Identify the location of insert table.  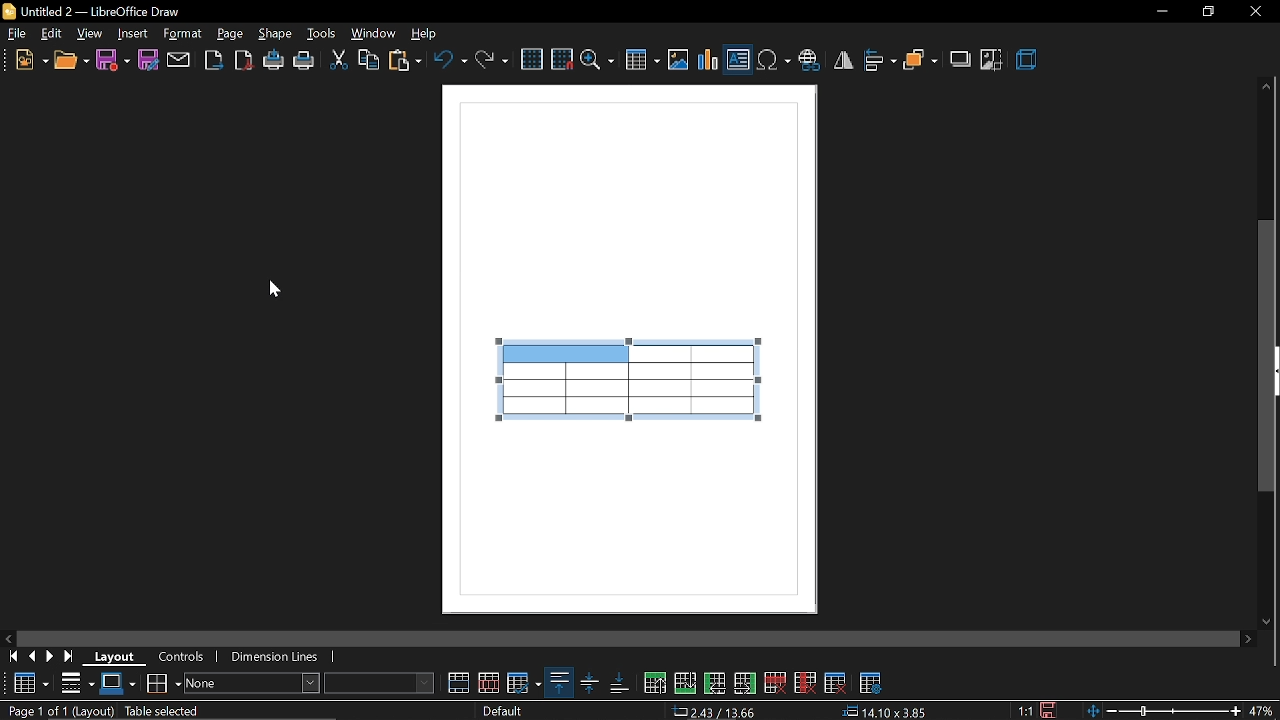
(642, 59).